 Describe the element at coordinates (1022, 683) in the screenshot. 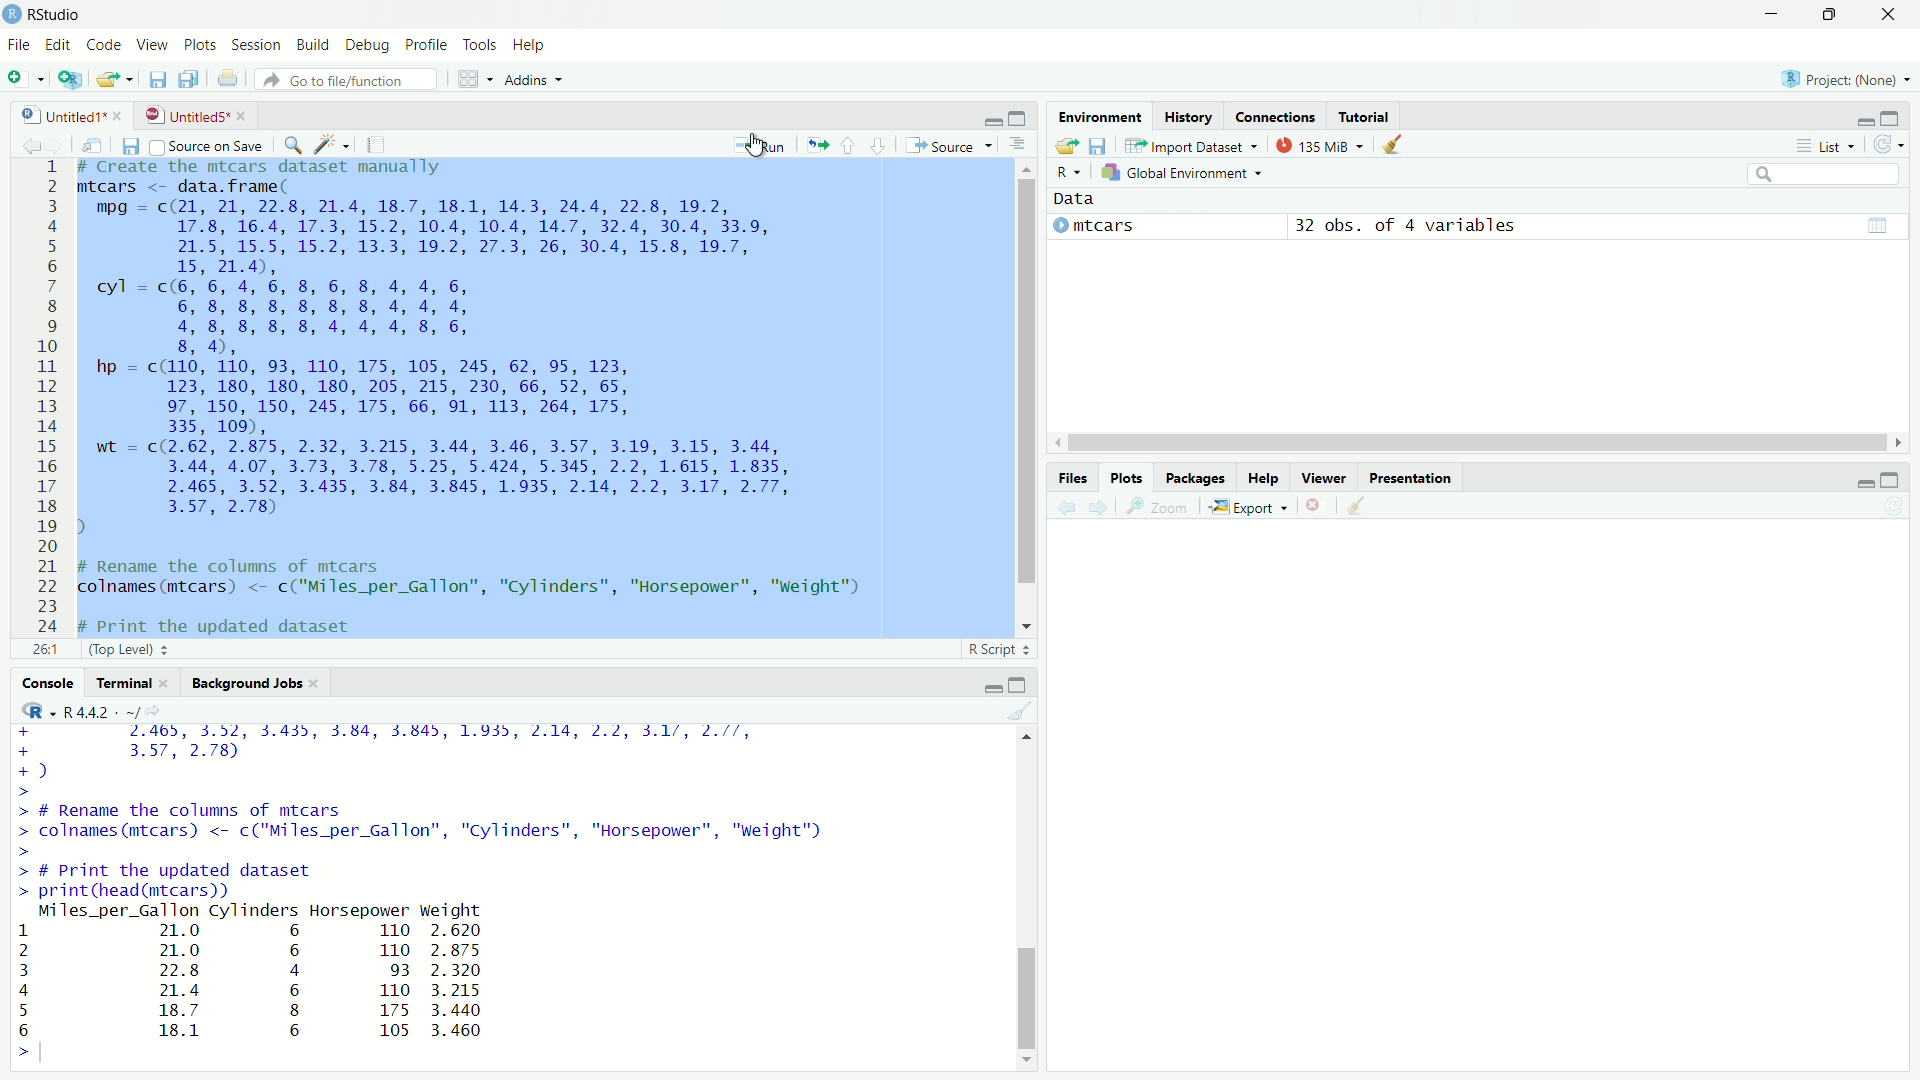

I see `maximise` at that location.